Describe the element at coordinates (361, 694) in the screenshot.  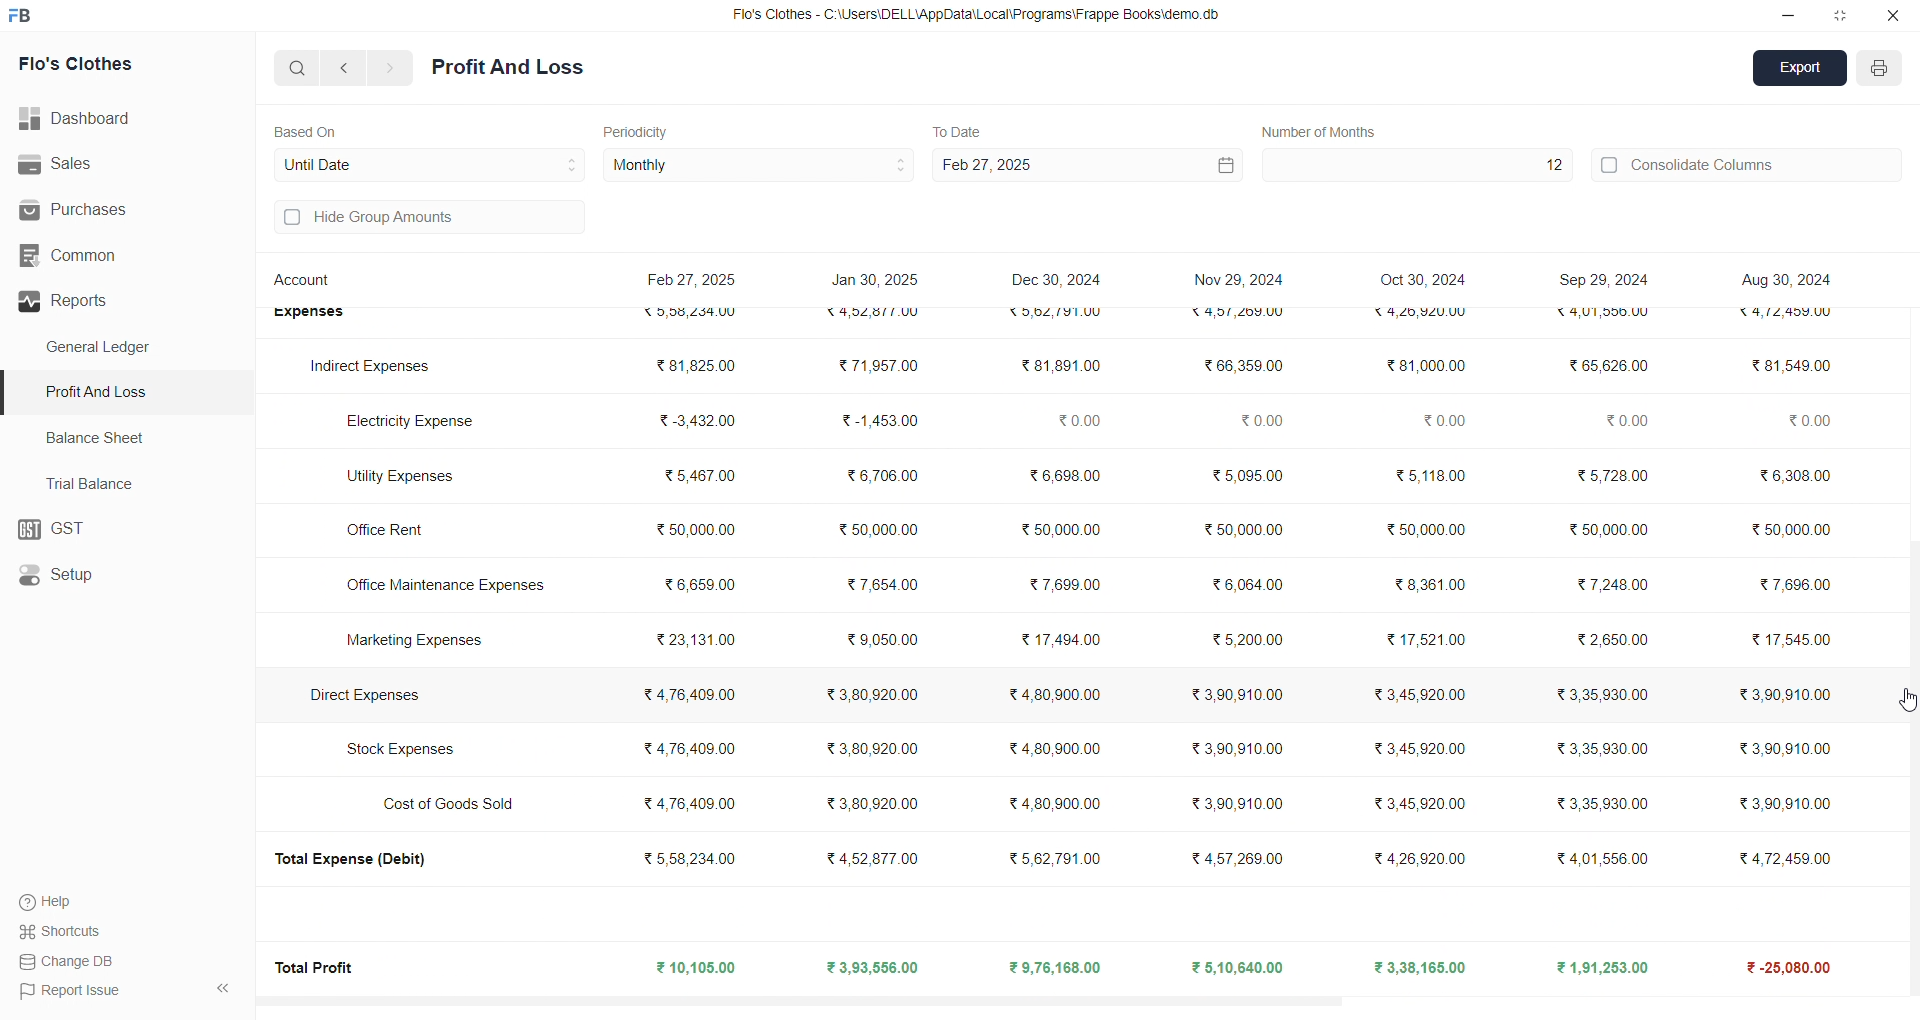
I see `Direct Expenses` at that location.